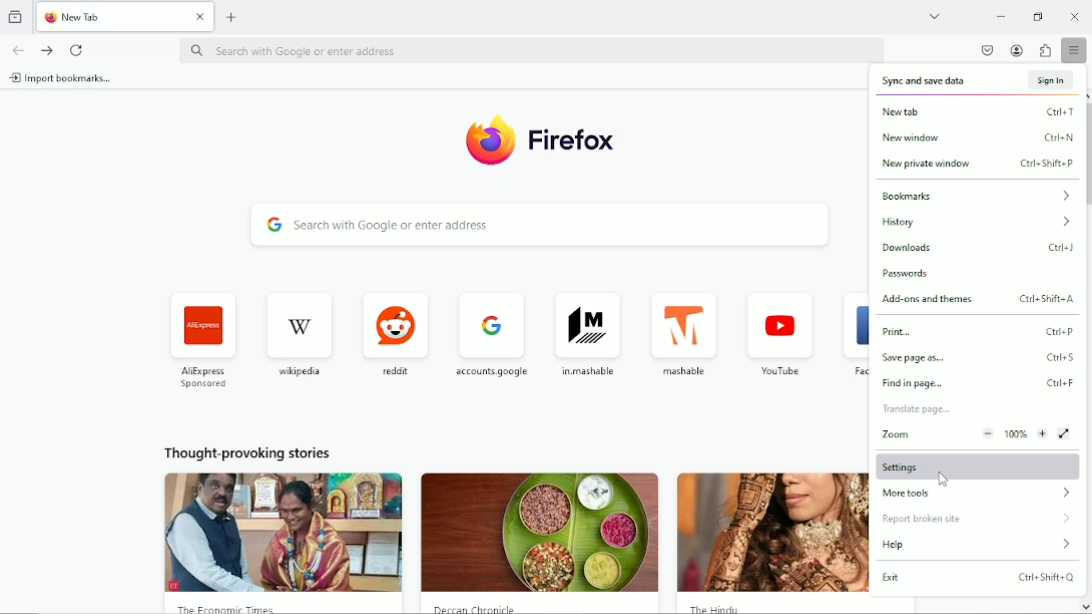 The image size is (1092, 614). I want to click on in.mashable, so click(589, 330).